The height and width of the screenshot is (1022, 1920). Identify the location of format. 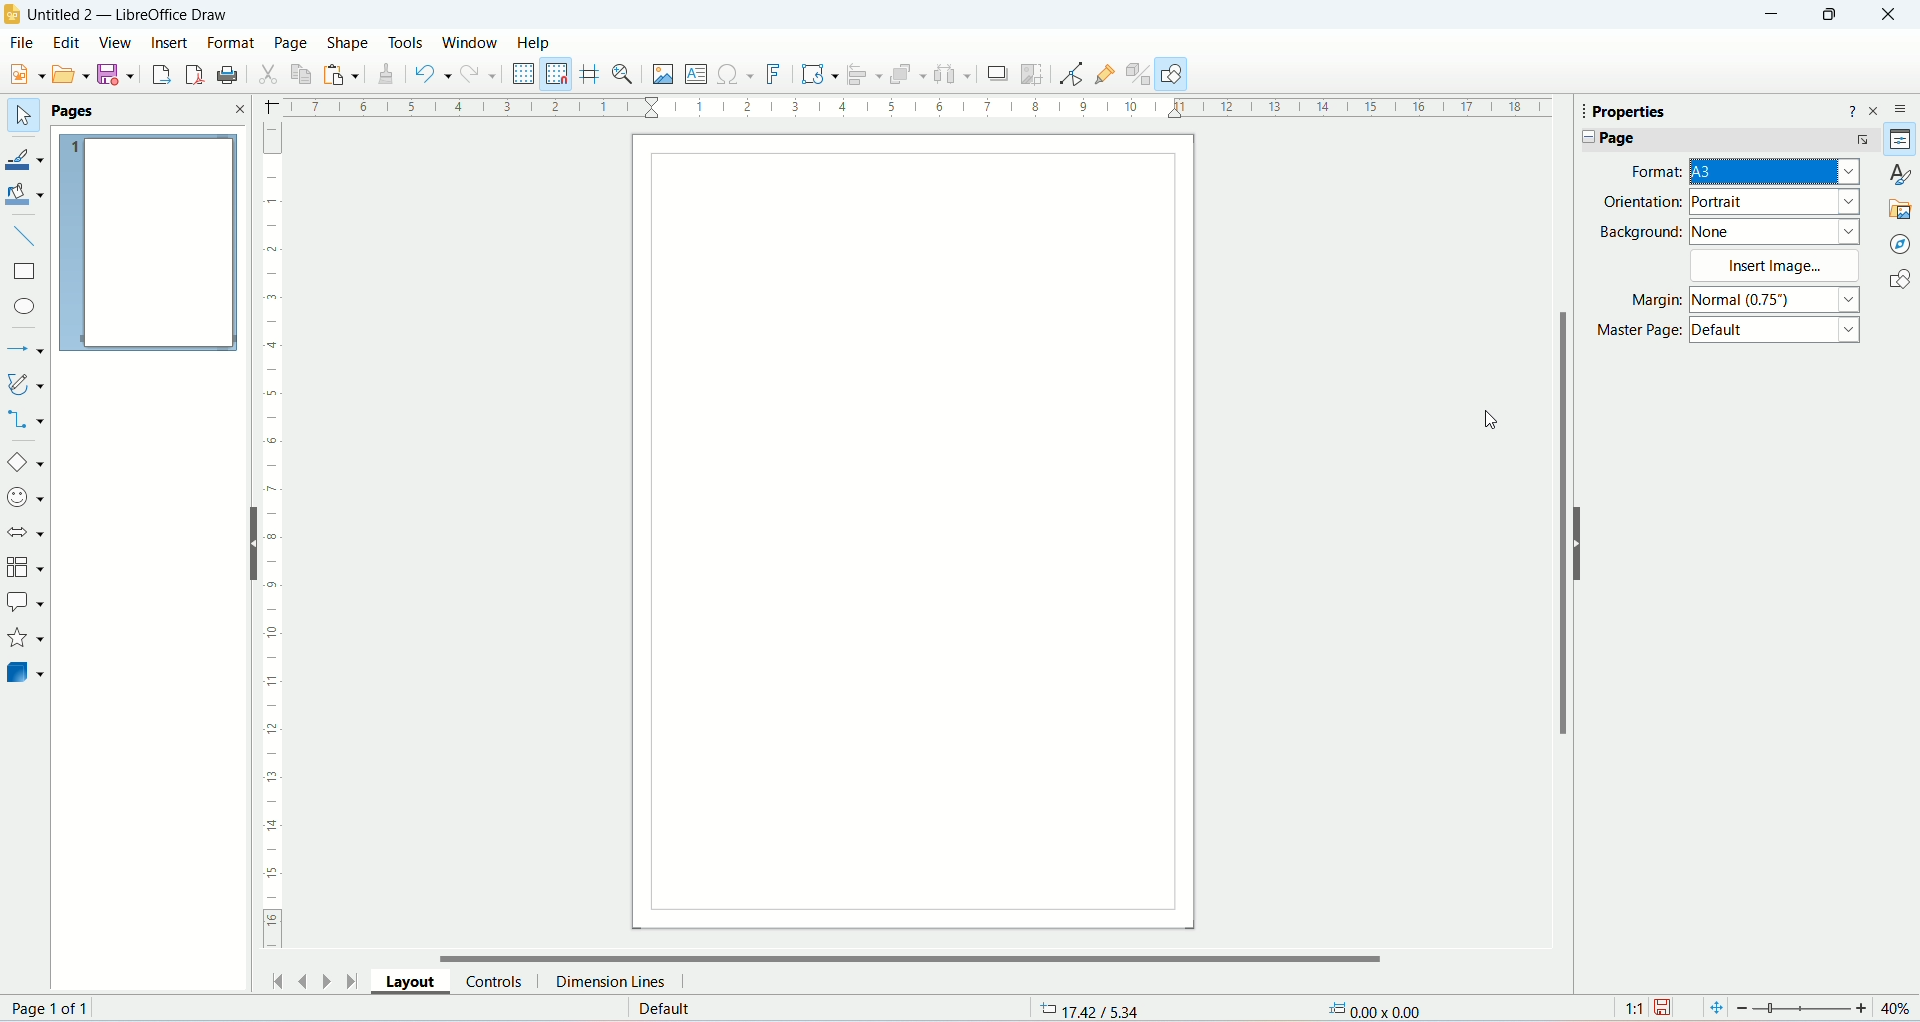
(1742, 173).